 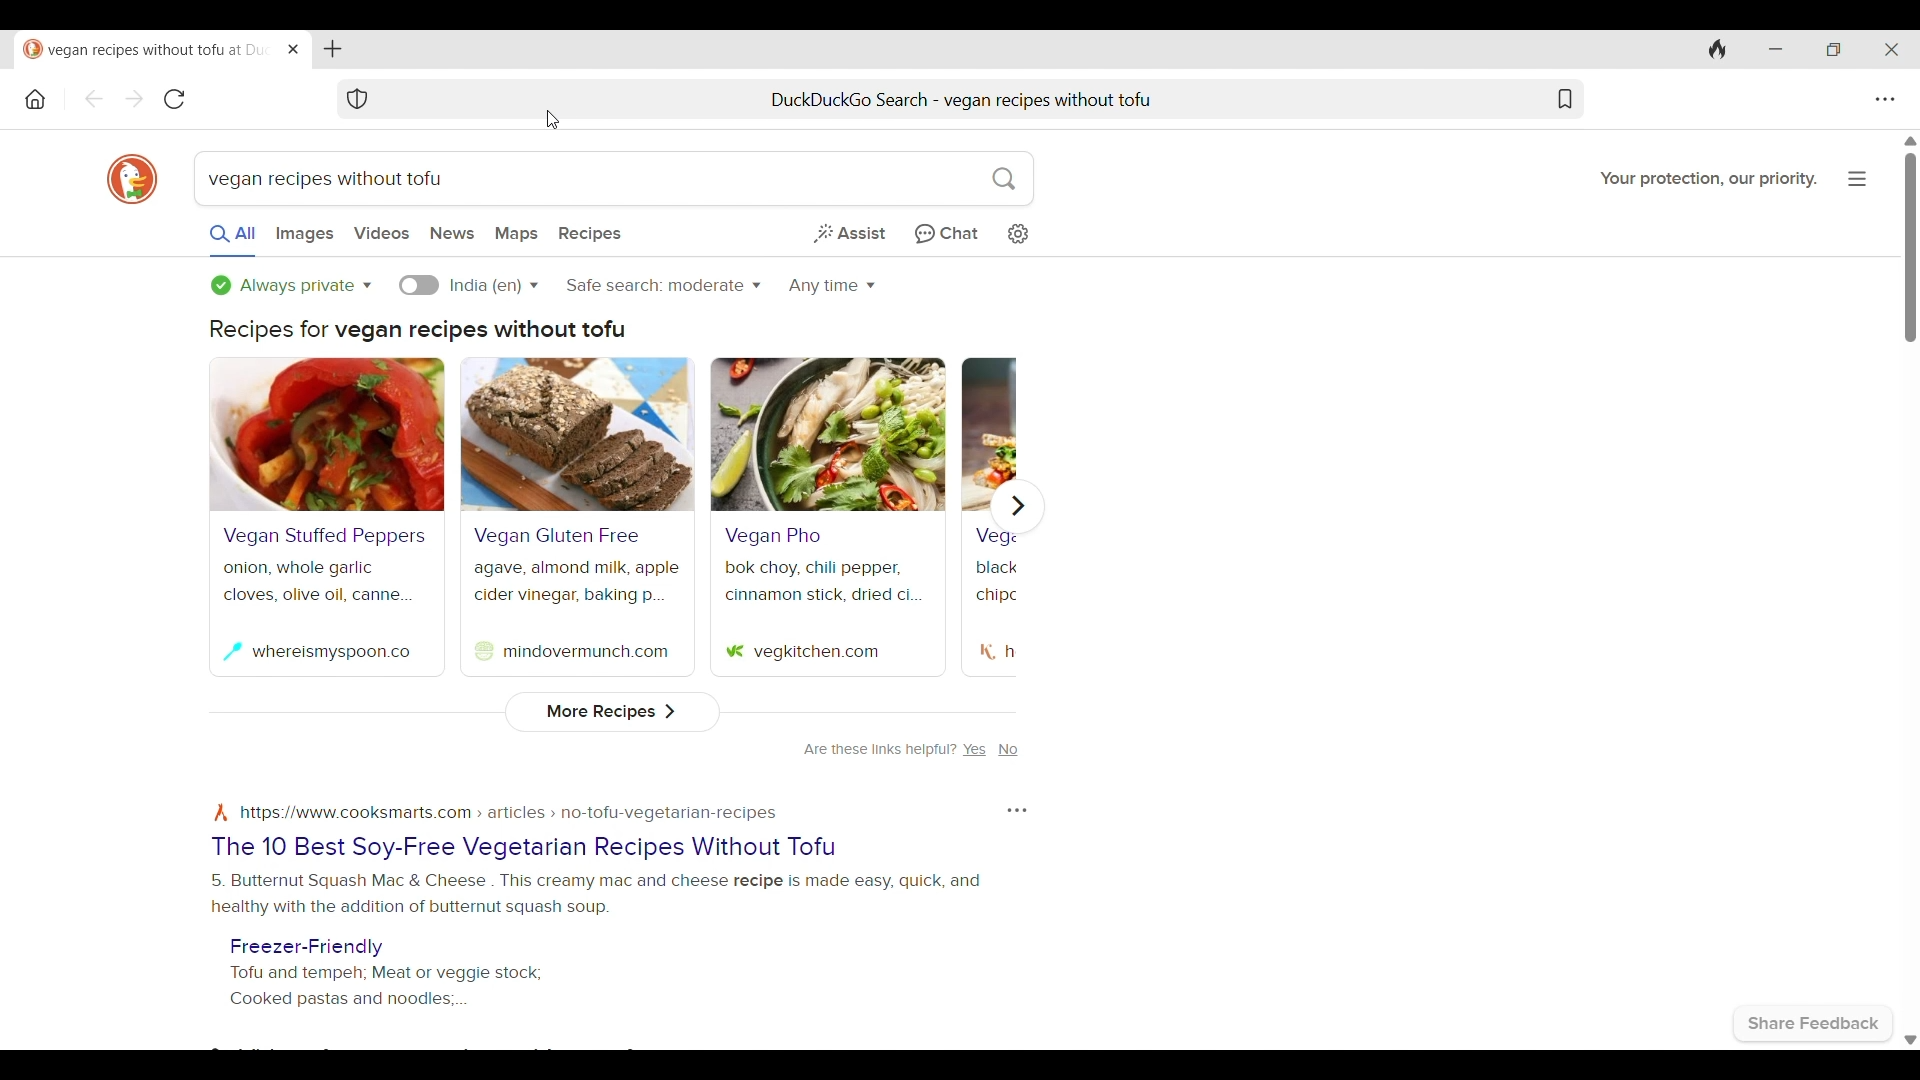 I want to click on Search box, so click(x=753, y=179).